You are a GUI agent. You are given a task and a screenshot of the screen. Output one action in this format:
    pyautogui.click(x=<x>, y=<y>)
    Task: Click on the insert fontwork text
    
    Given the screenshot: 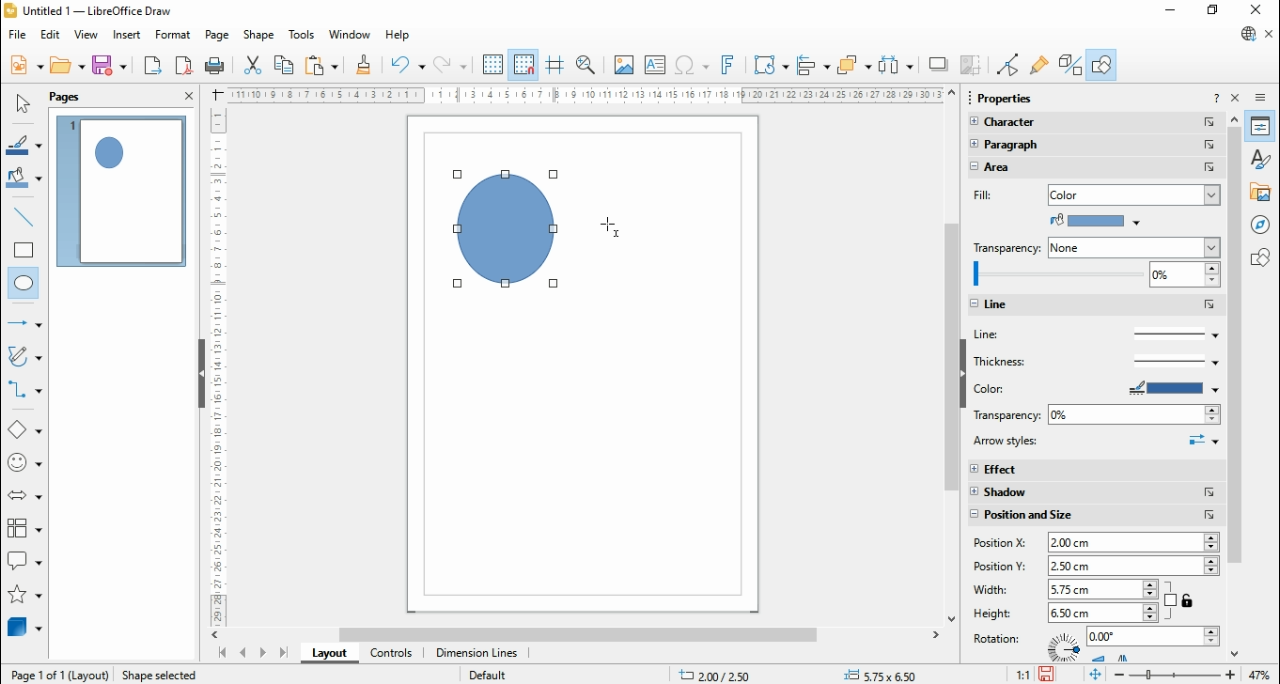 What is the action you would take?
    pyautogui.click(x=728, y=64)
    